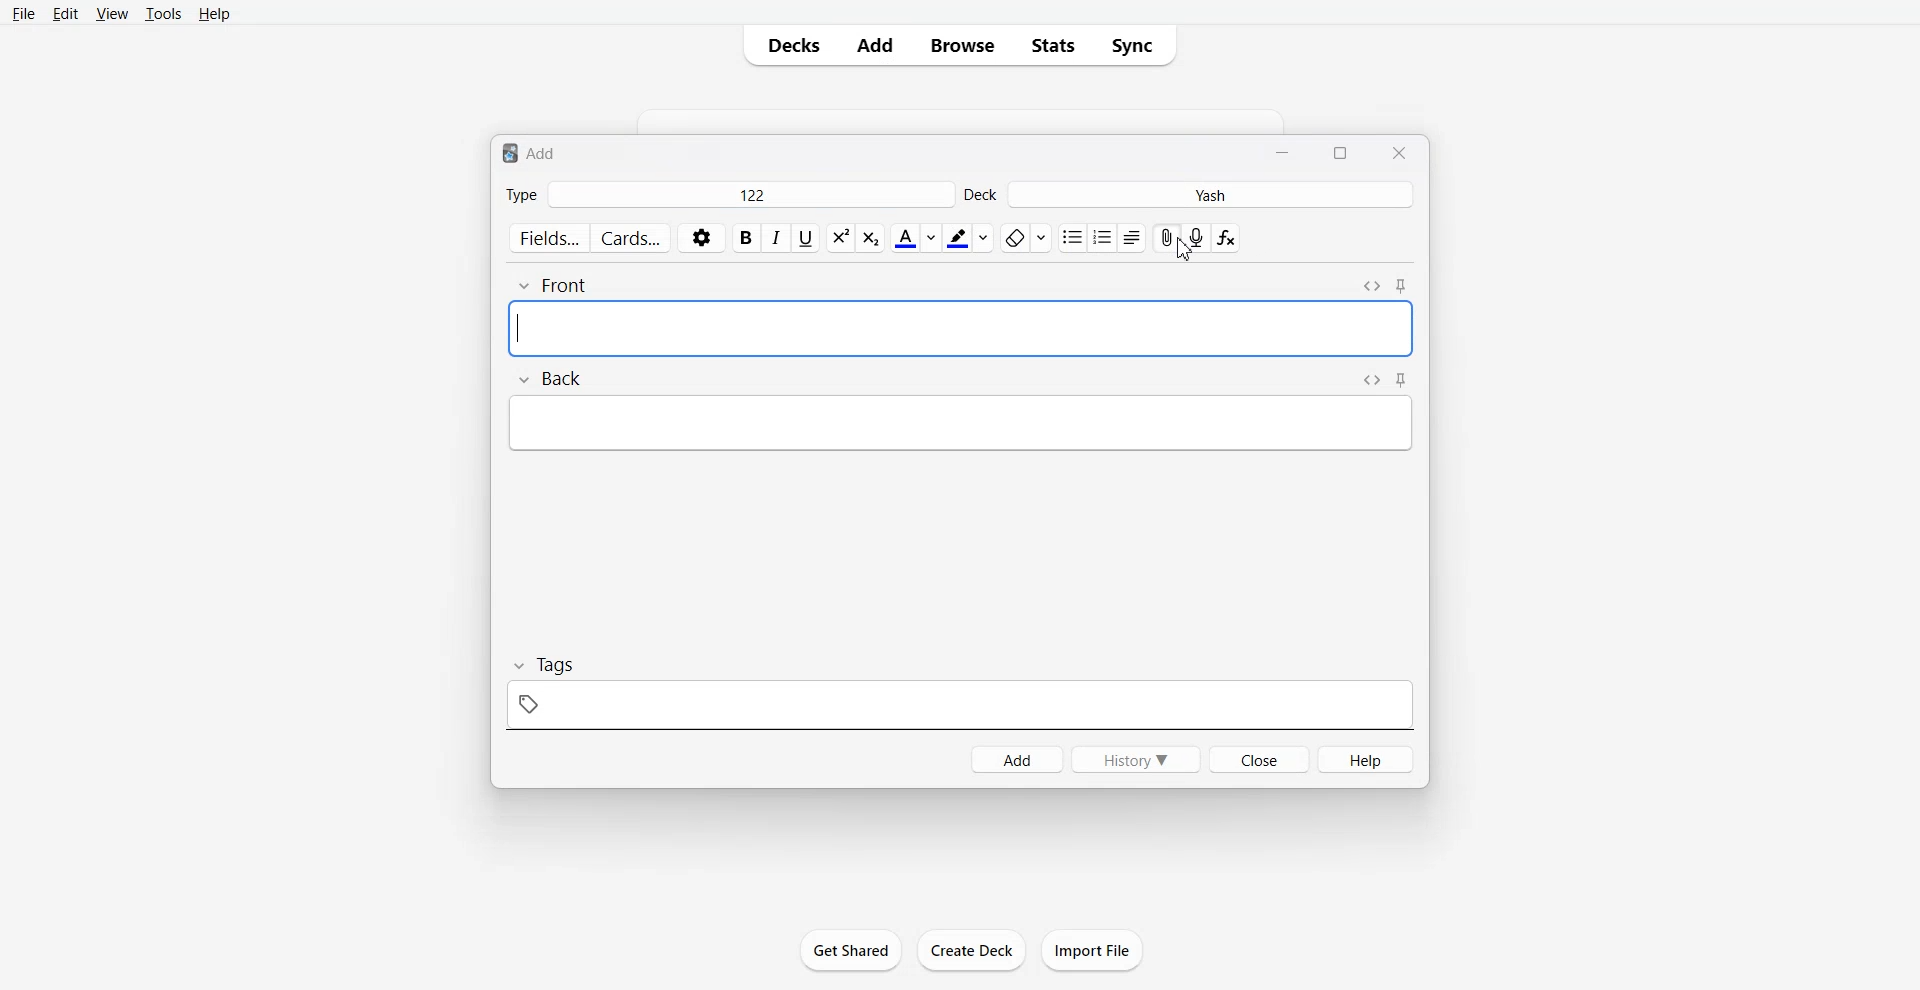 This screenshot has width=1920, height=990. What do you see at coordinates (873, 45) in the screenshot?
I see `Add` at bounding box center [873, 45].